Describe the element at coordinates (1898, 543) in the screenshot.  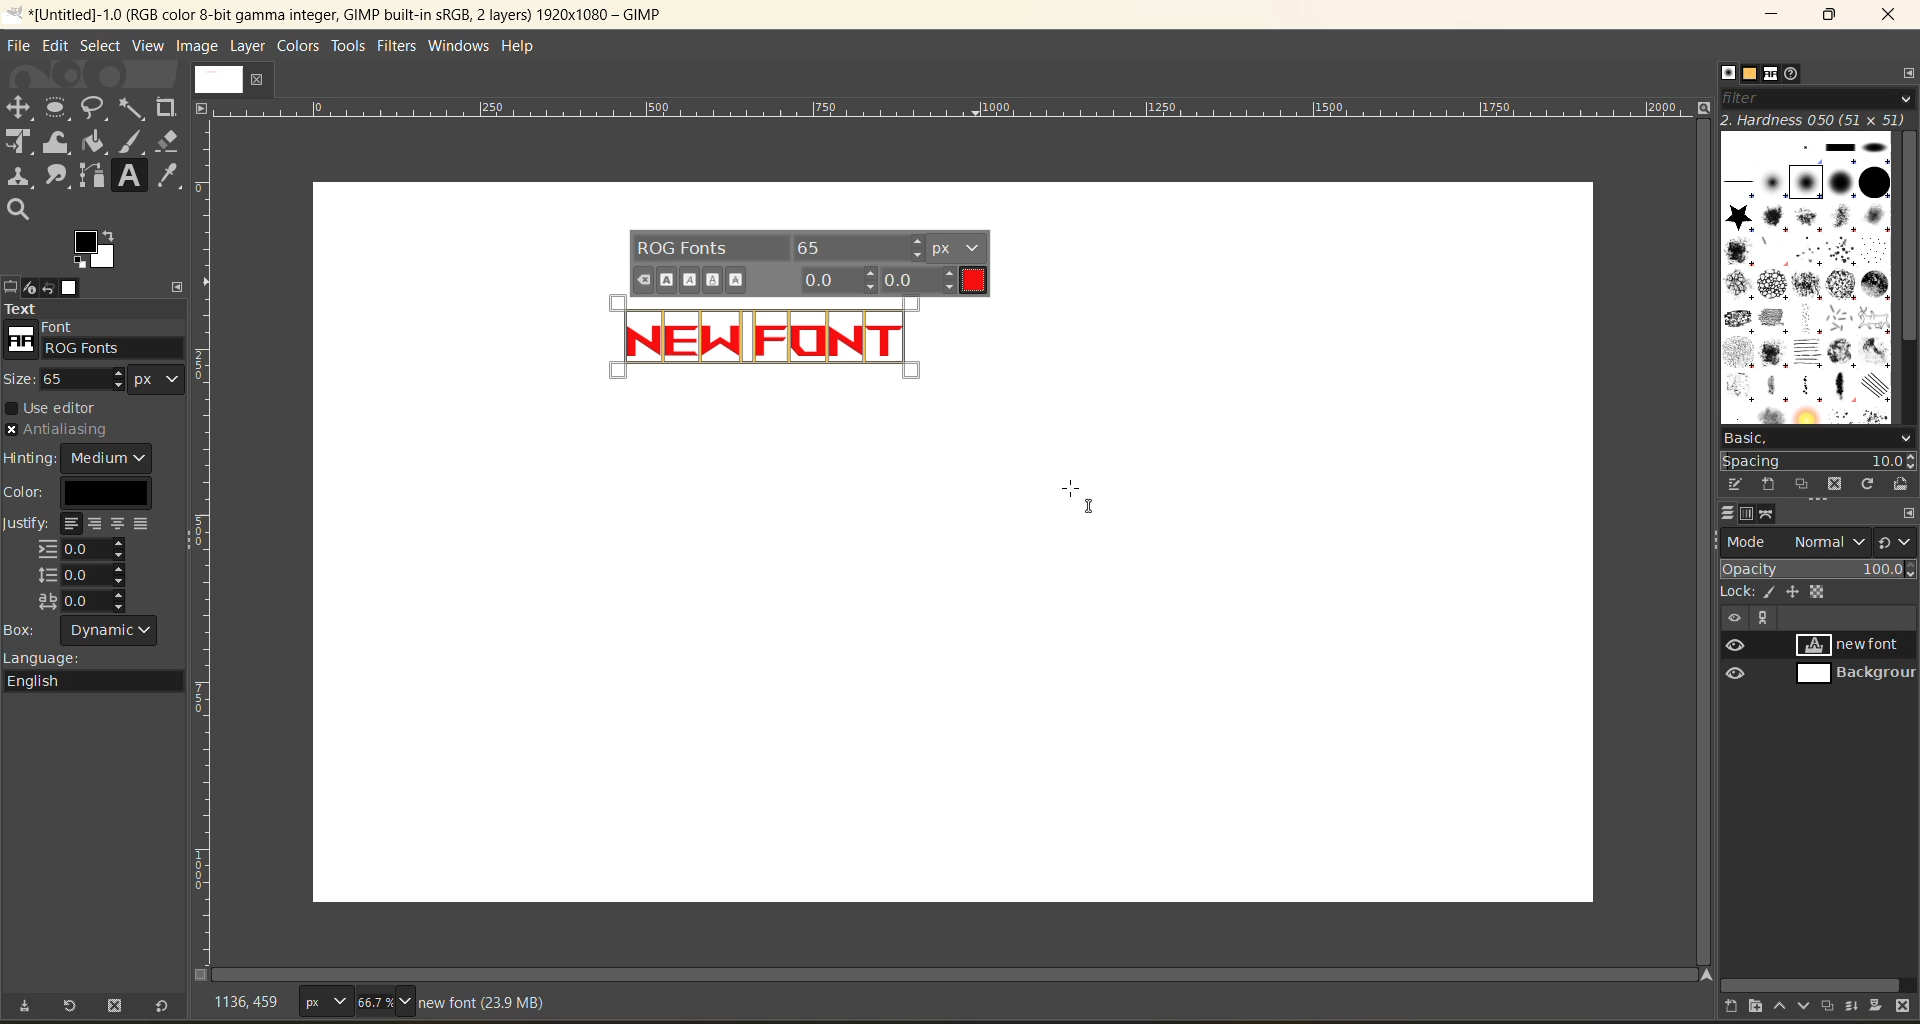
I see `switch to another group of modes` at that location.